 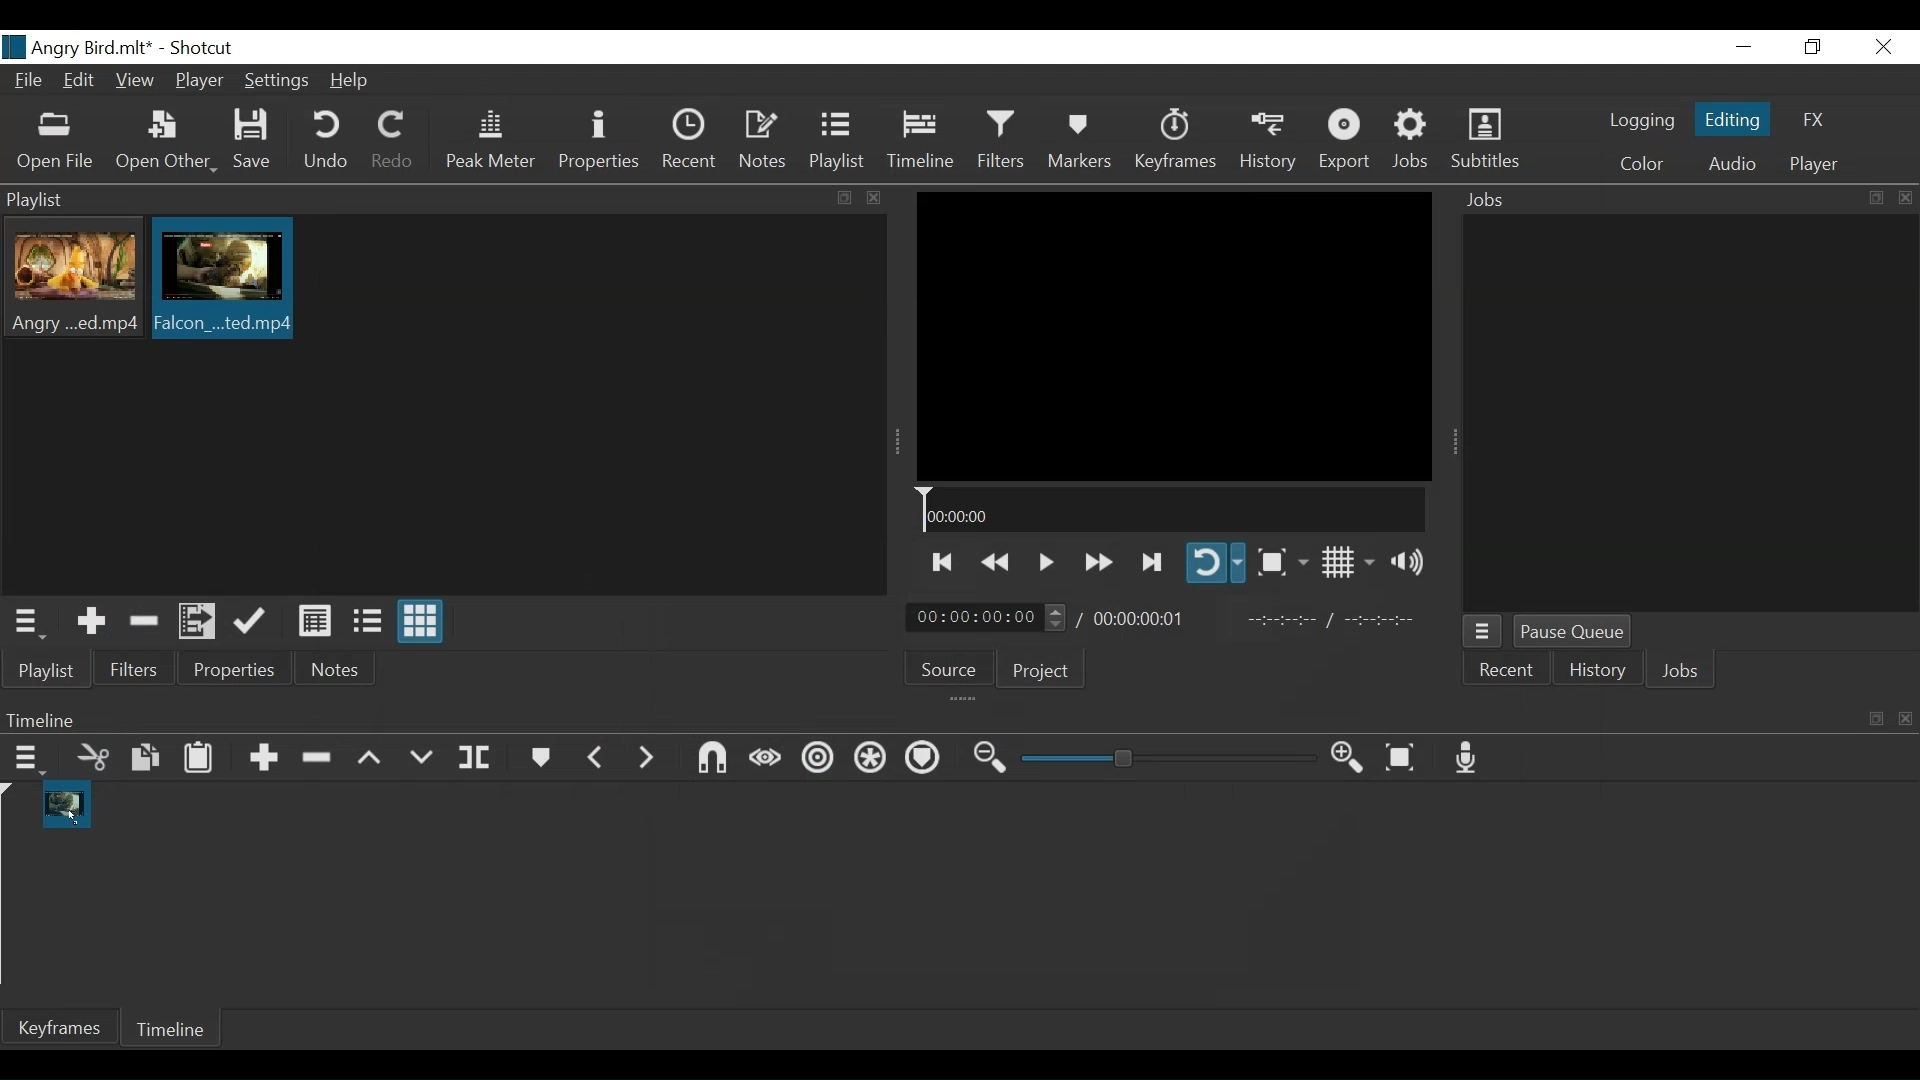 I want to click on Timeline, so click(x=920, y=718).